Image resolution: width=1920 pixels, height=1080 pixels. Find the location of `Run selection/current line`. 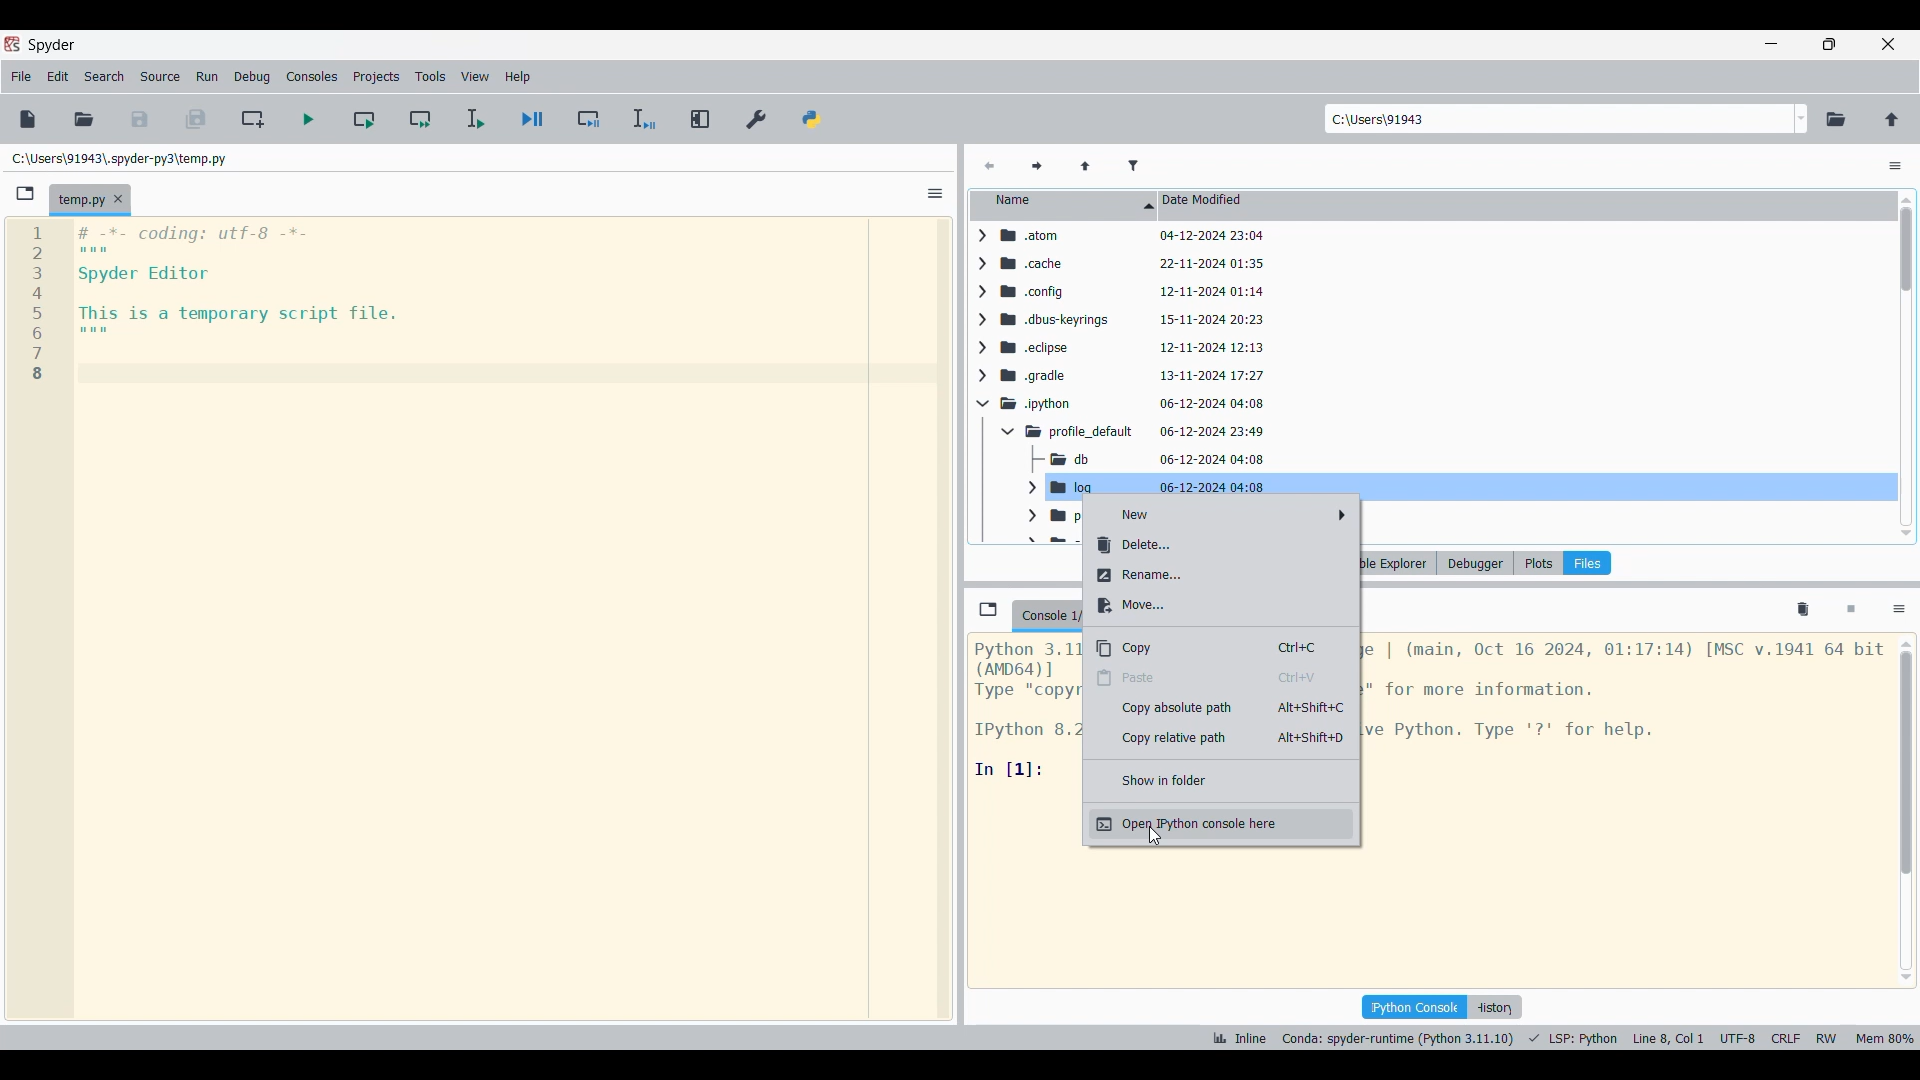

Run selection/current line is located at coordinates (475, 119).